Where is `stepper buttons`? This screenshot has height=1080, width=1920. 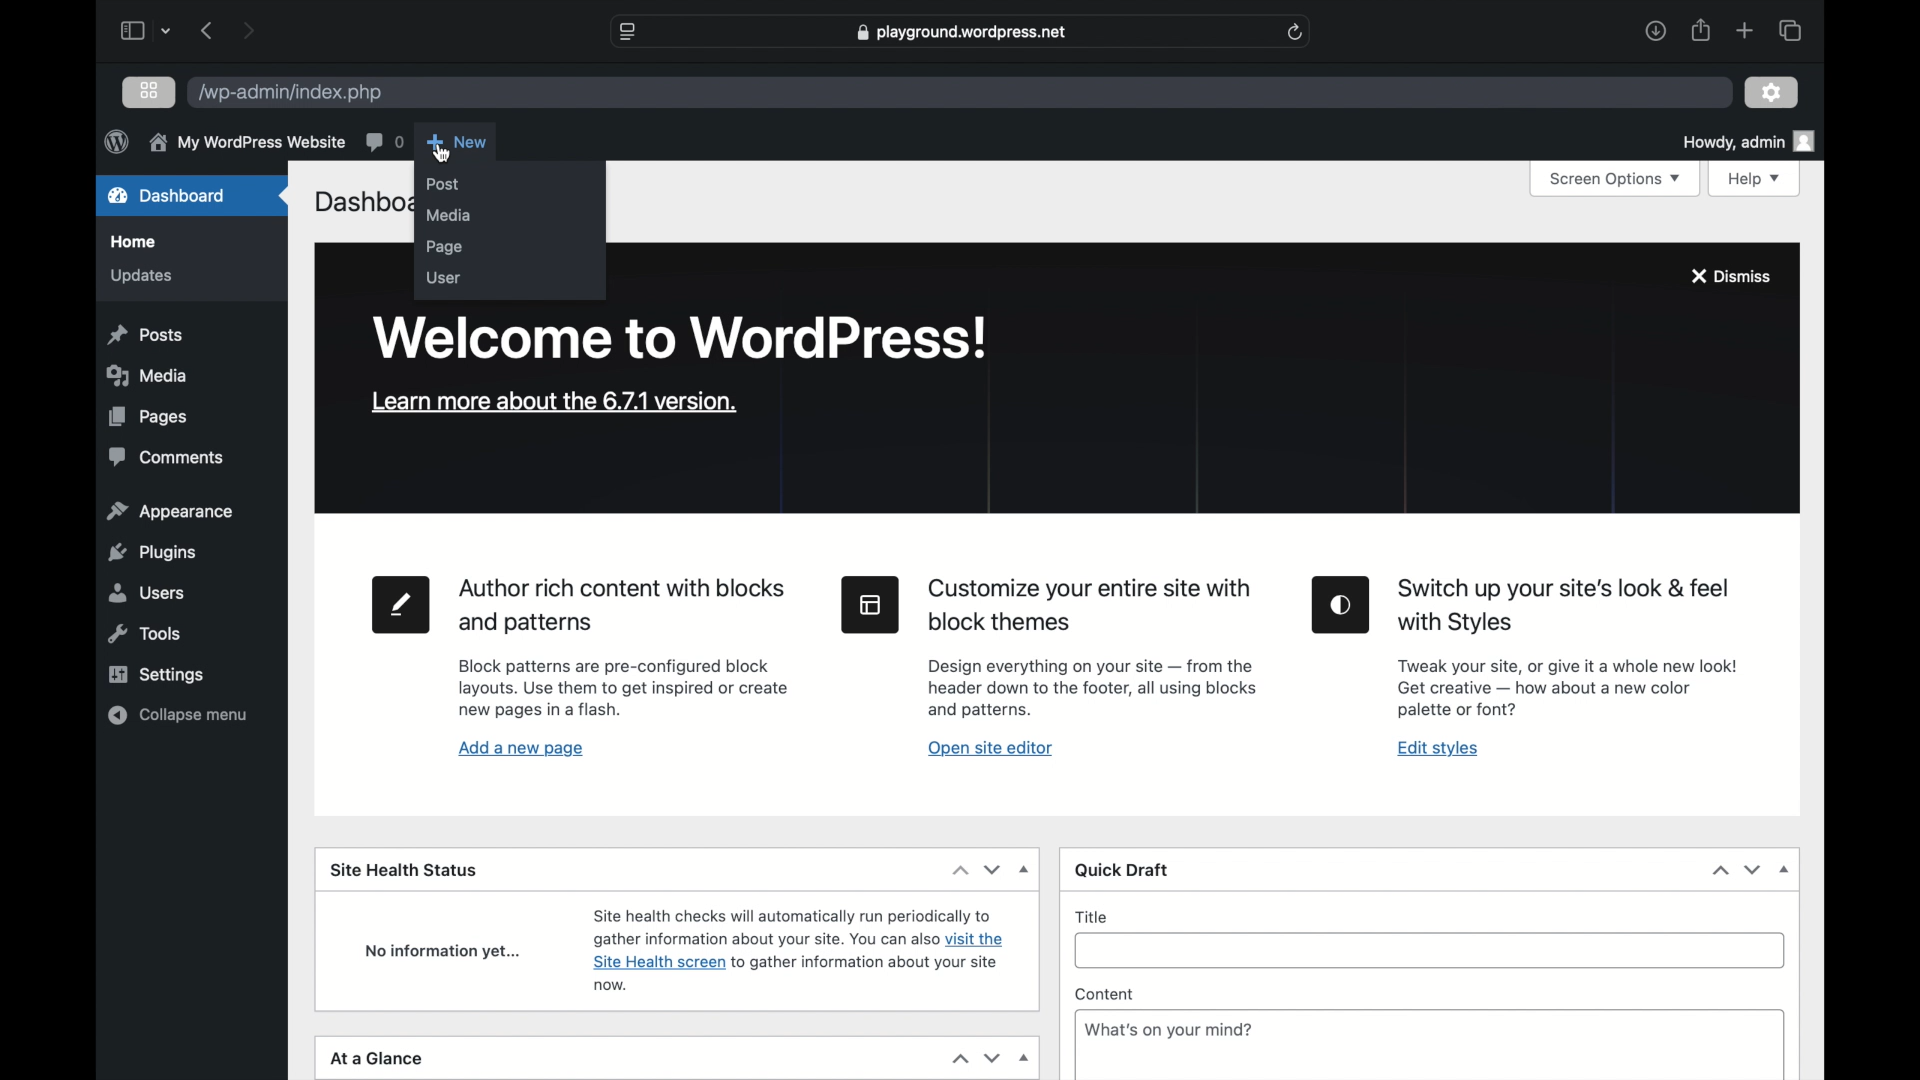 stepper buttons is located at coordinates (974, 870).